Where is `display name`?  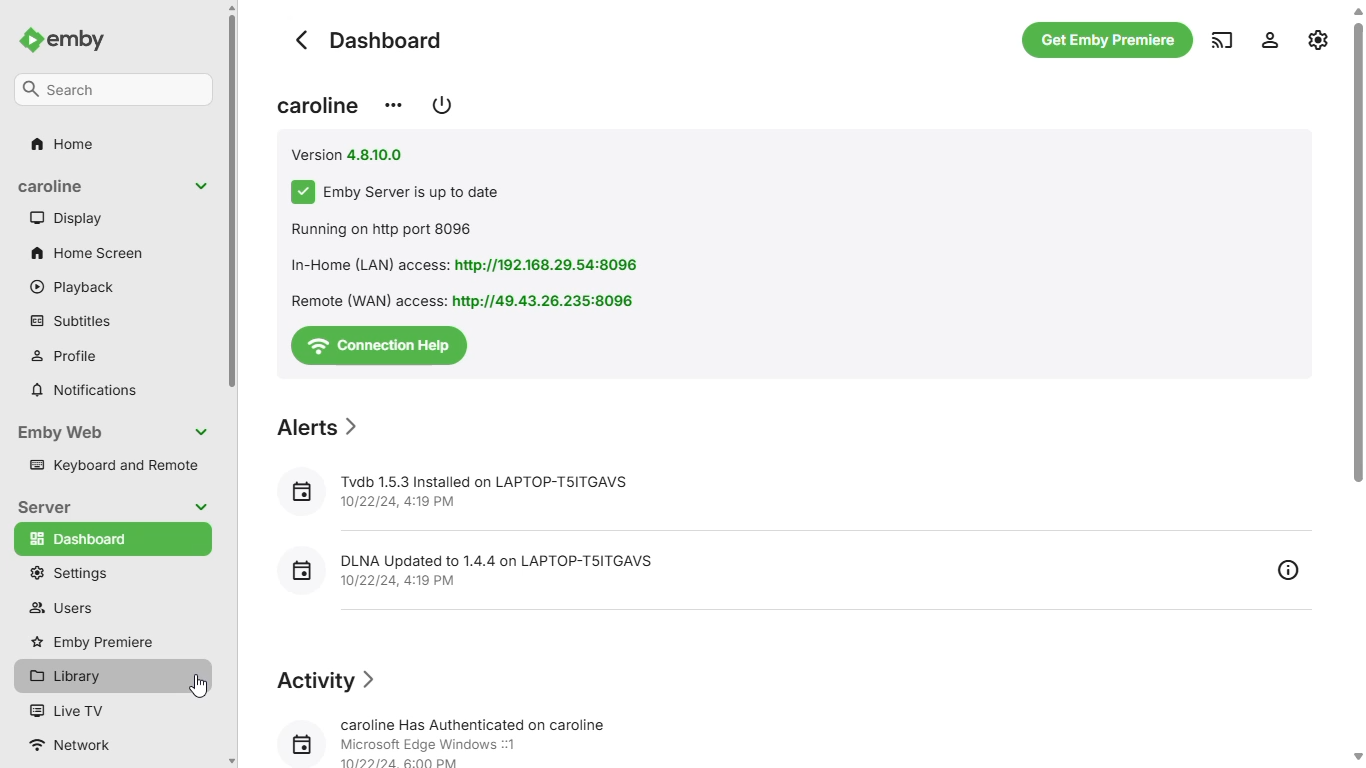
display name is located at coordinates (114, 187).